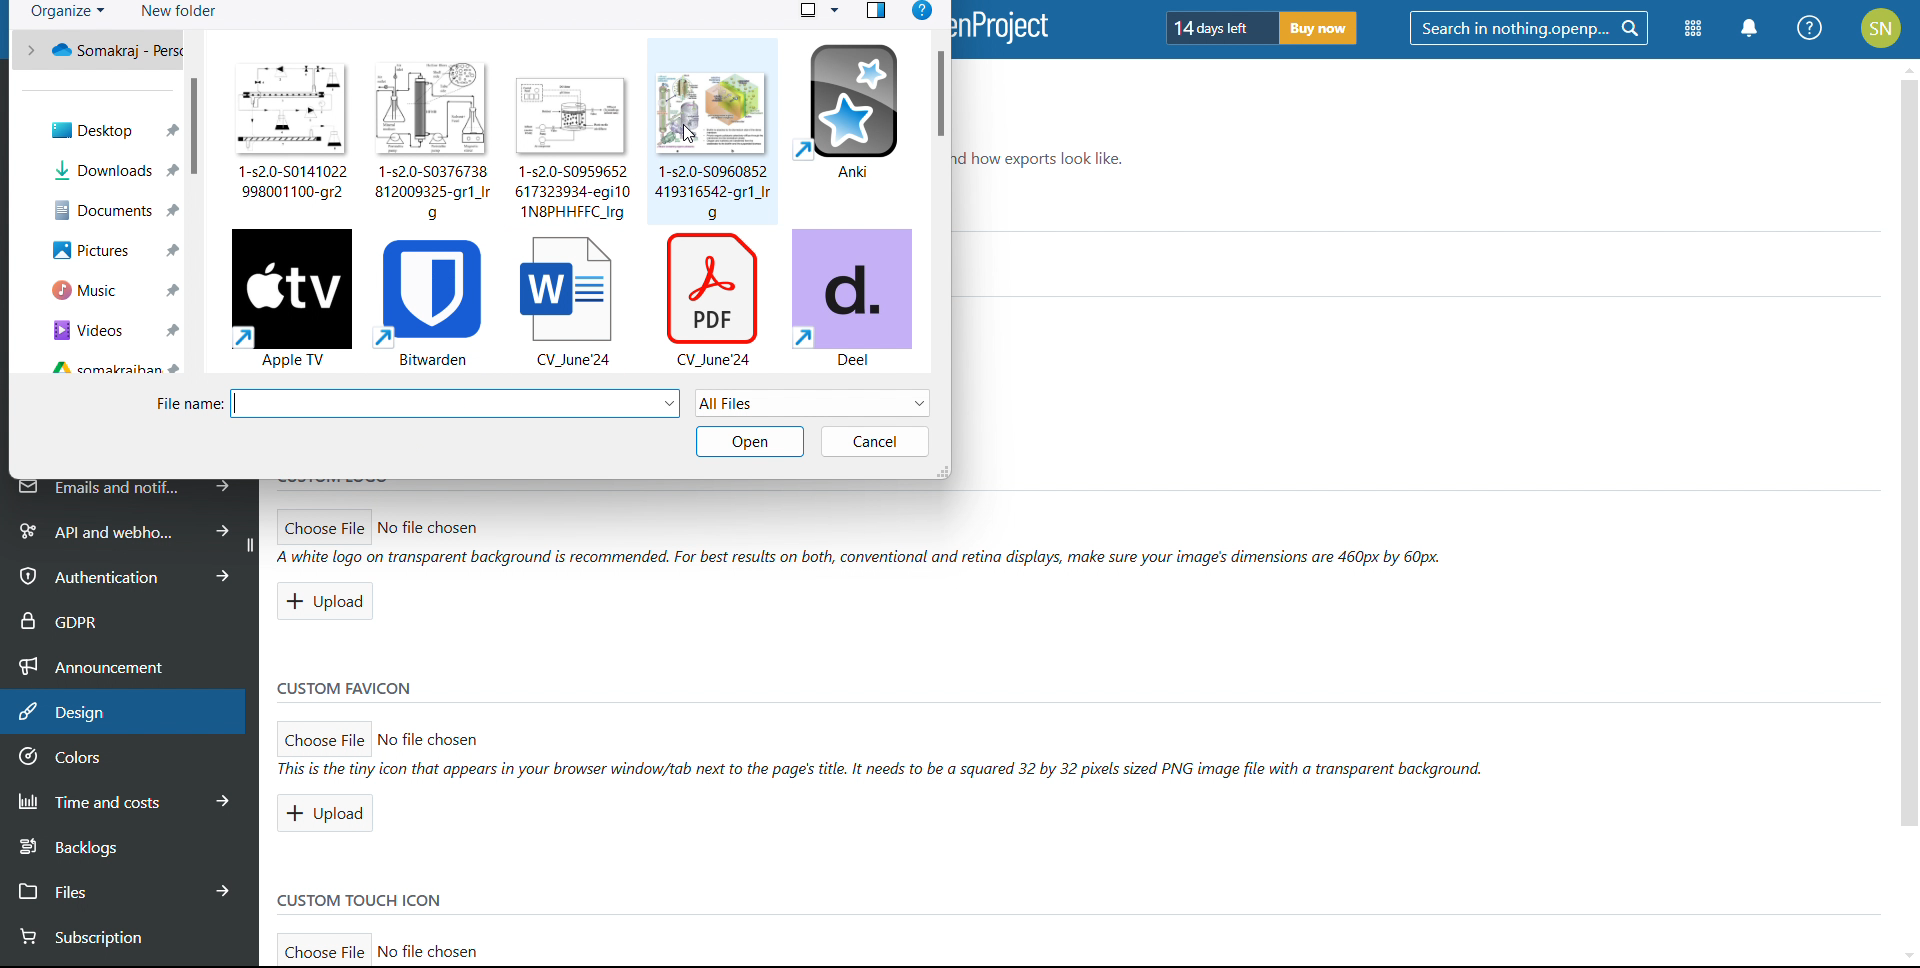 Image resolution: width=1920 pixels, height=968 pixels. Describe the element at coordinates (1908, 66) in the screenshot. I see `scroll up` at that location.